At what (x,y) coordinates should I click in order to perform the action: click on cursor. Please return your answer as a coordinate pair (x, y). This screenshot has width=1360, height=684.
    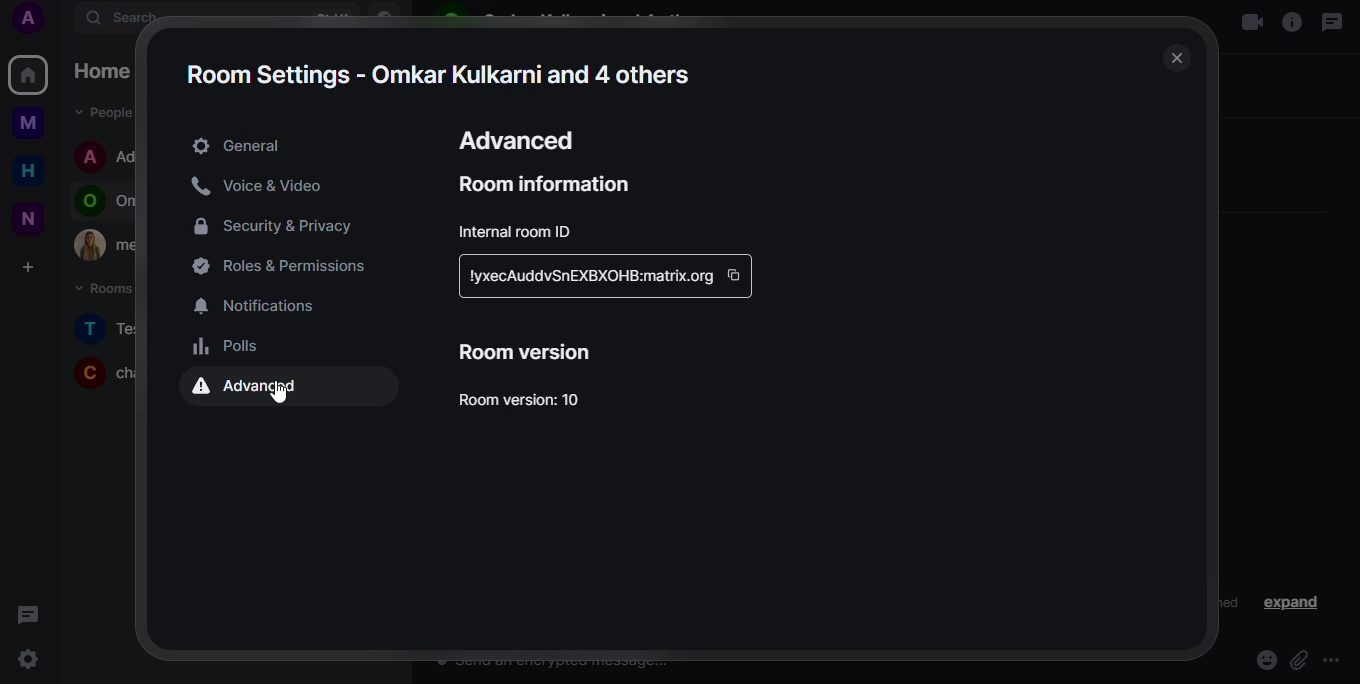
    Looking at the image, I should click on (279, 392).